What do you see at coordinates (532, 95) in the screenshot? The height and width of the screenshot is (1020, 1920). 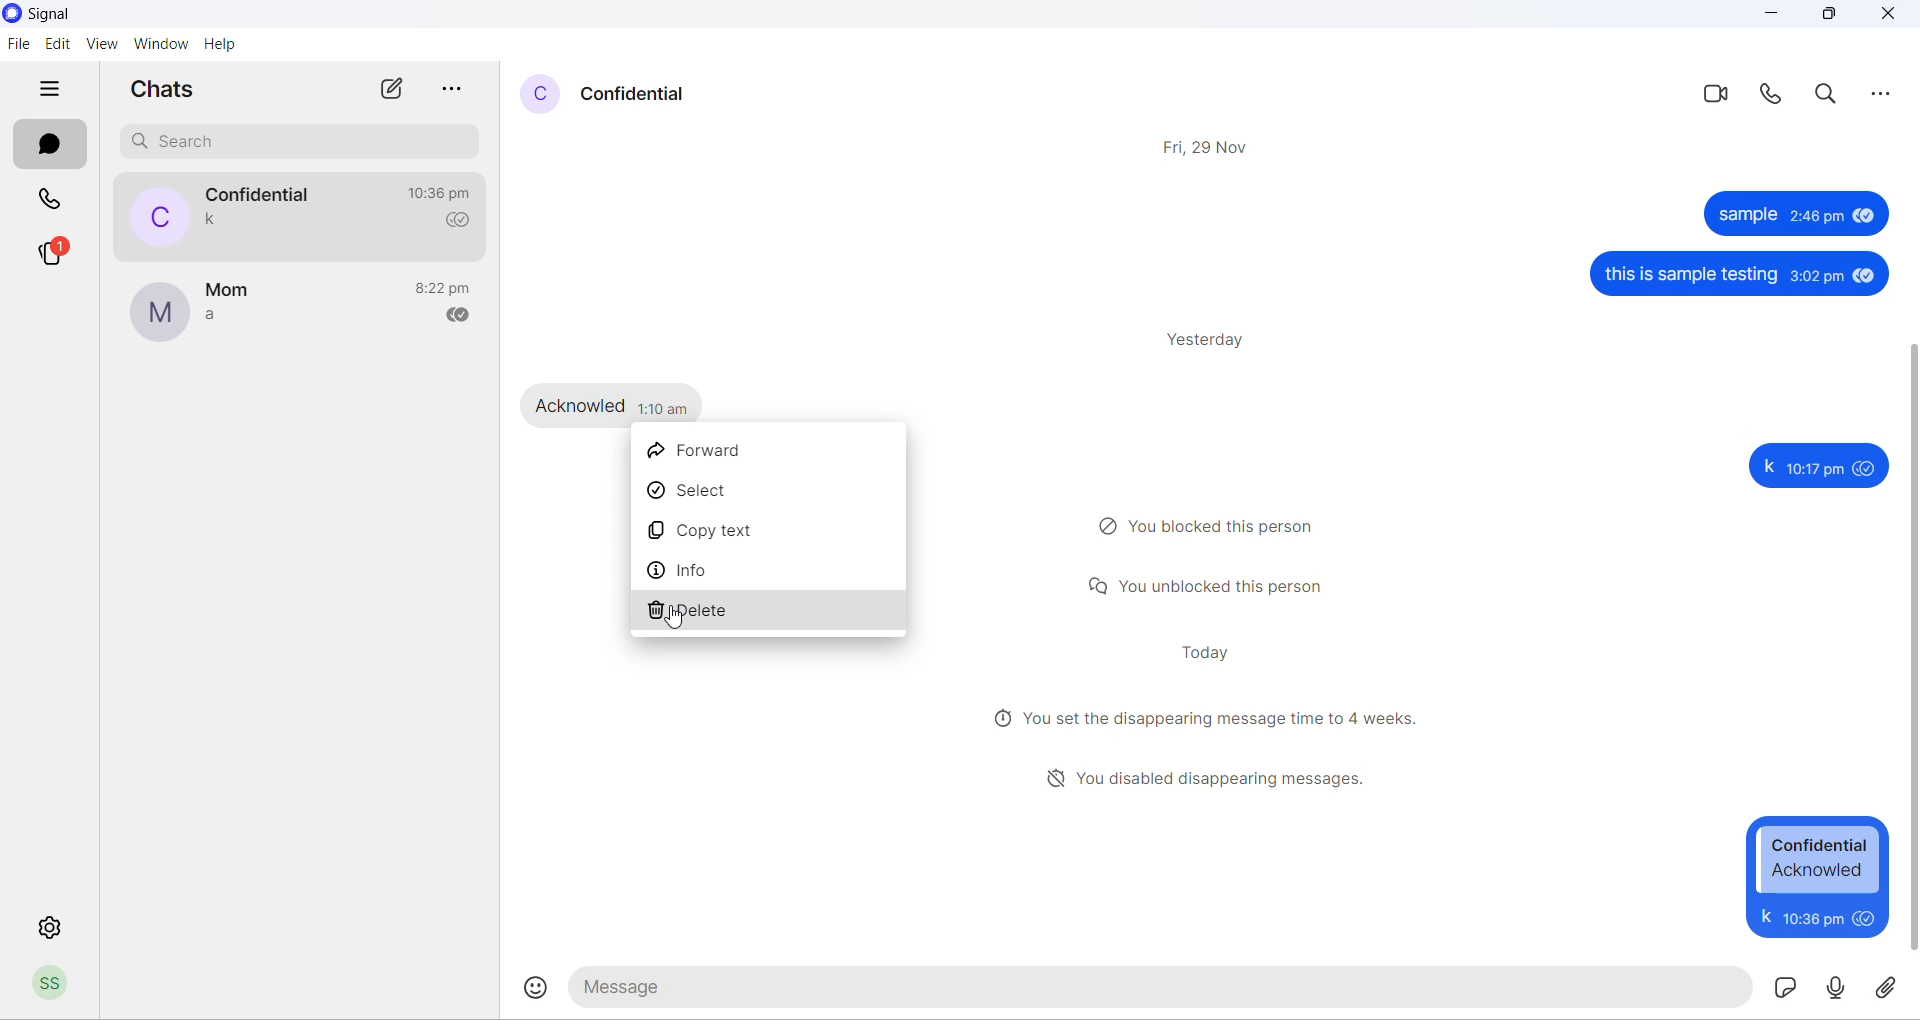 I see `profile picture` at bounding box center [532, 95].